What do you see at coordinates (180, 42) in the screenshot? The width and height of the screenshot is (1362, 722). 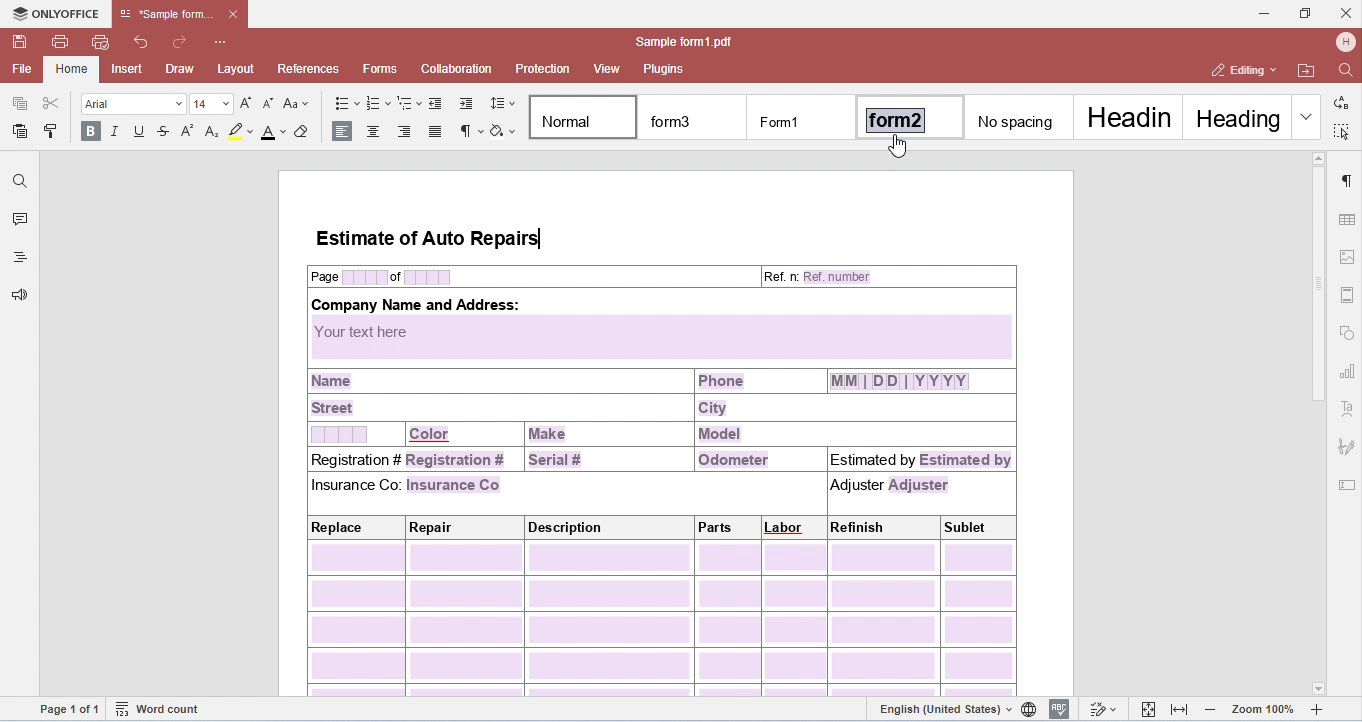 I see `redo` at bounding box center [180, 42].